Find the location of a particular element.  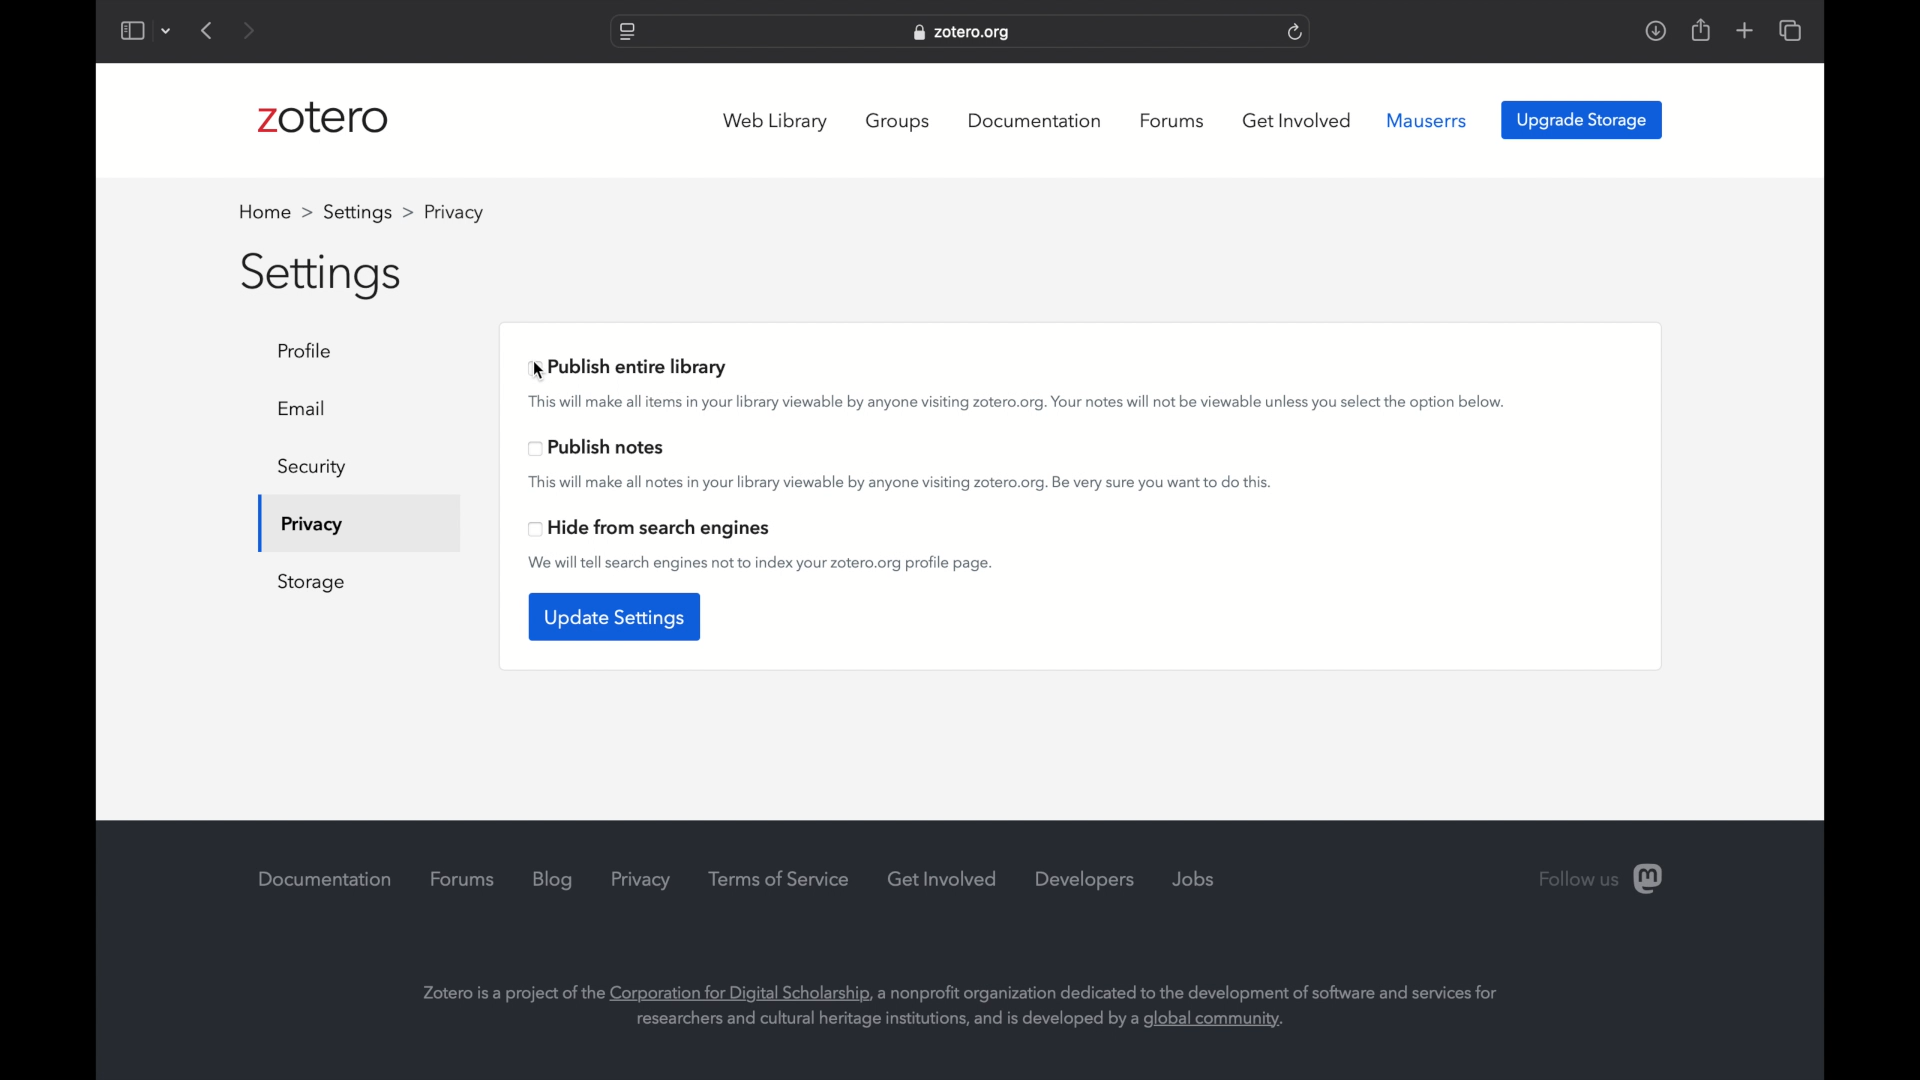

we will tell search engines not to index your zotero.org profile page is located at coordinates (762, 563).